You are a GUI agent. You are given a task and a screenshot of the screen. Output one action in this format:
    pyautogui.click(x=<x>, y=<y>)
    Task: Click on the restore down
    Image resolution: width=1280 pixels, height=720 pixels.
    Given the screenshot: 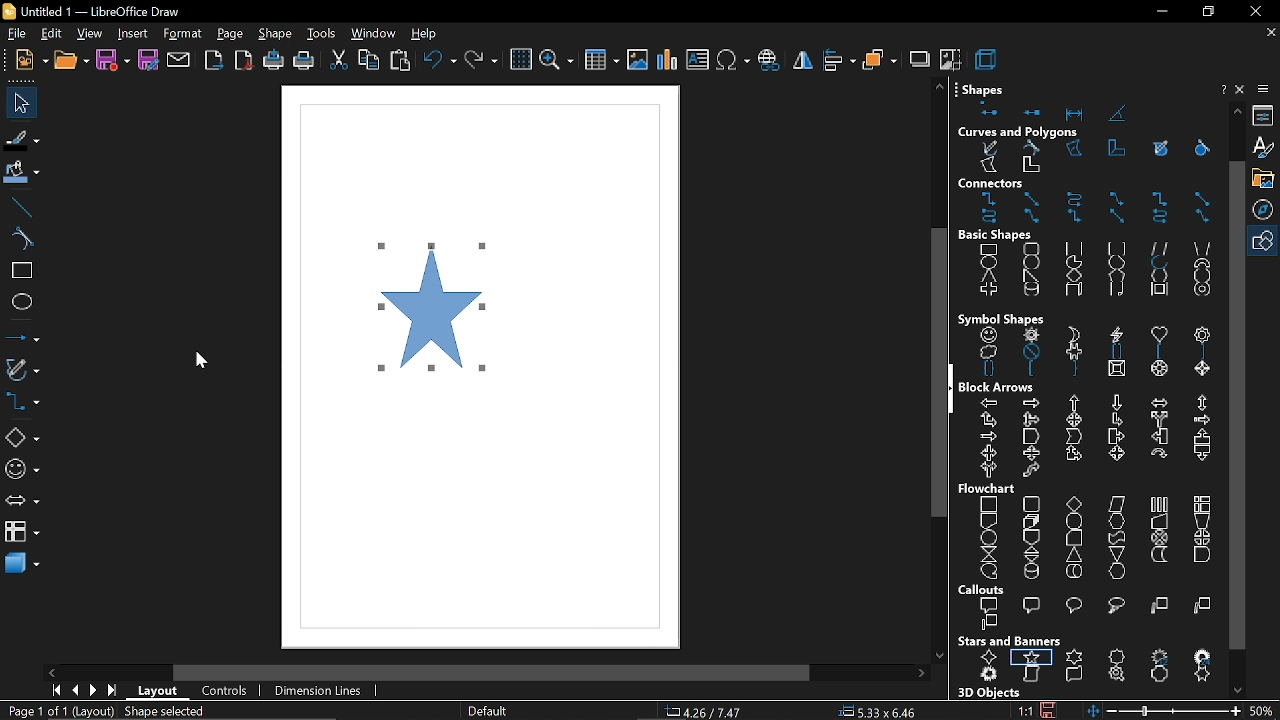 What is the action you would take?
    pyautogui.click(x=1210, y=13)
    